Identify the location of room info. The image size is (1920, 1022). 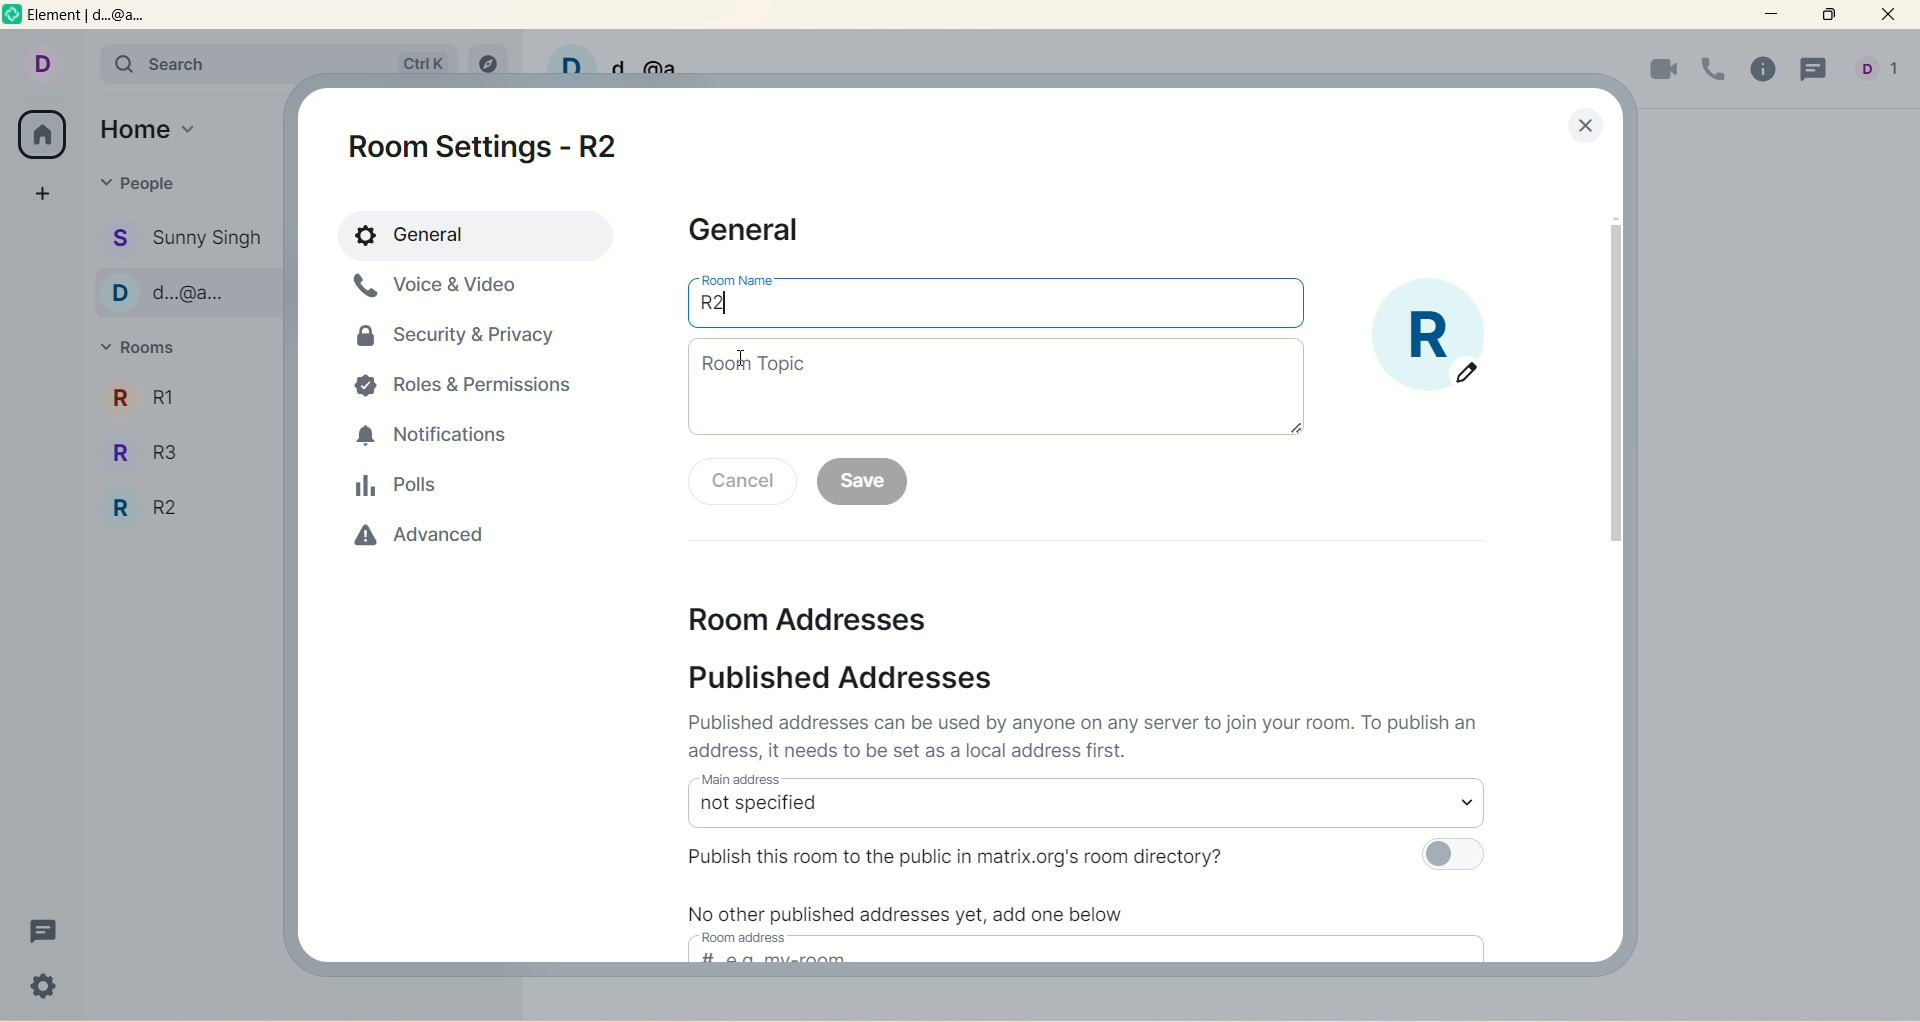
(1767, 71).